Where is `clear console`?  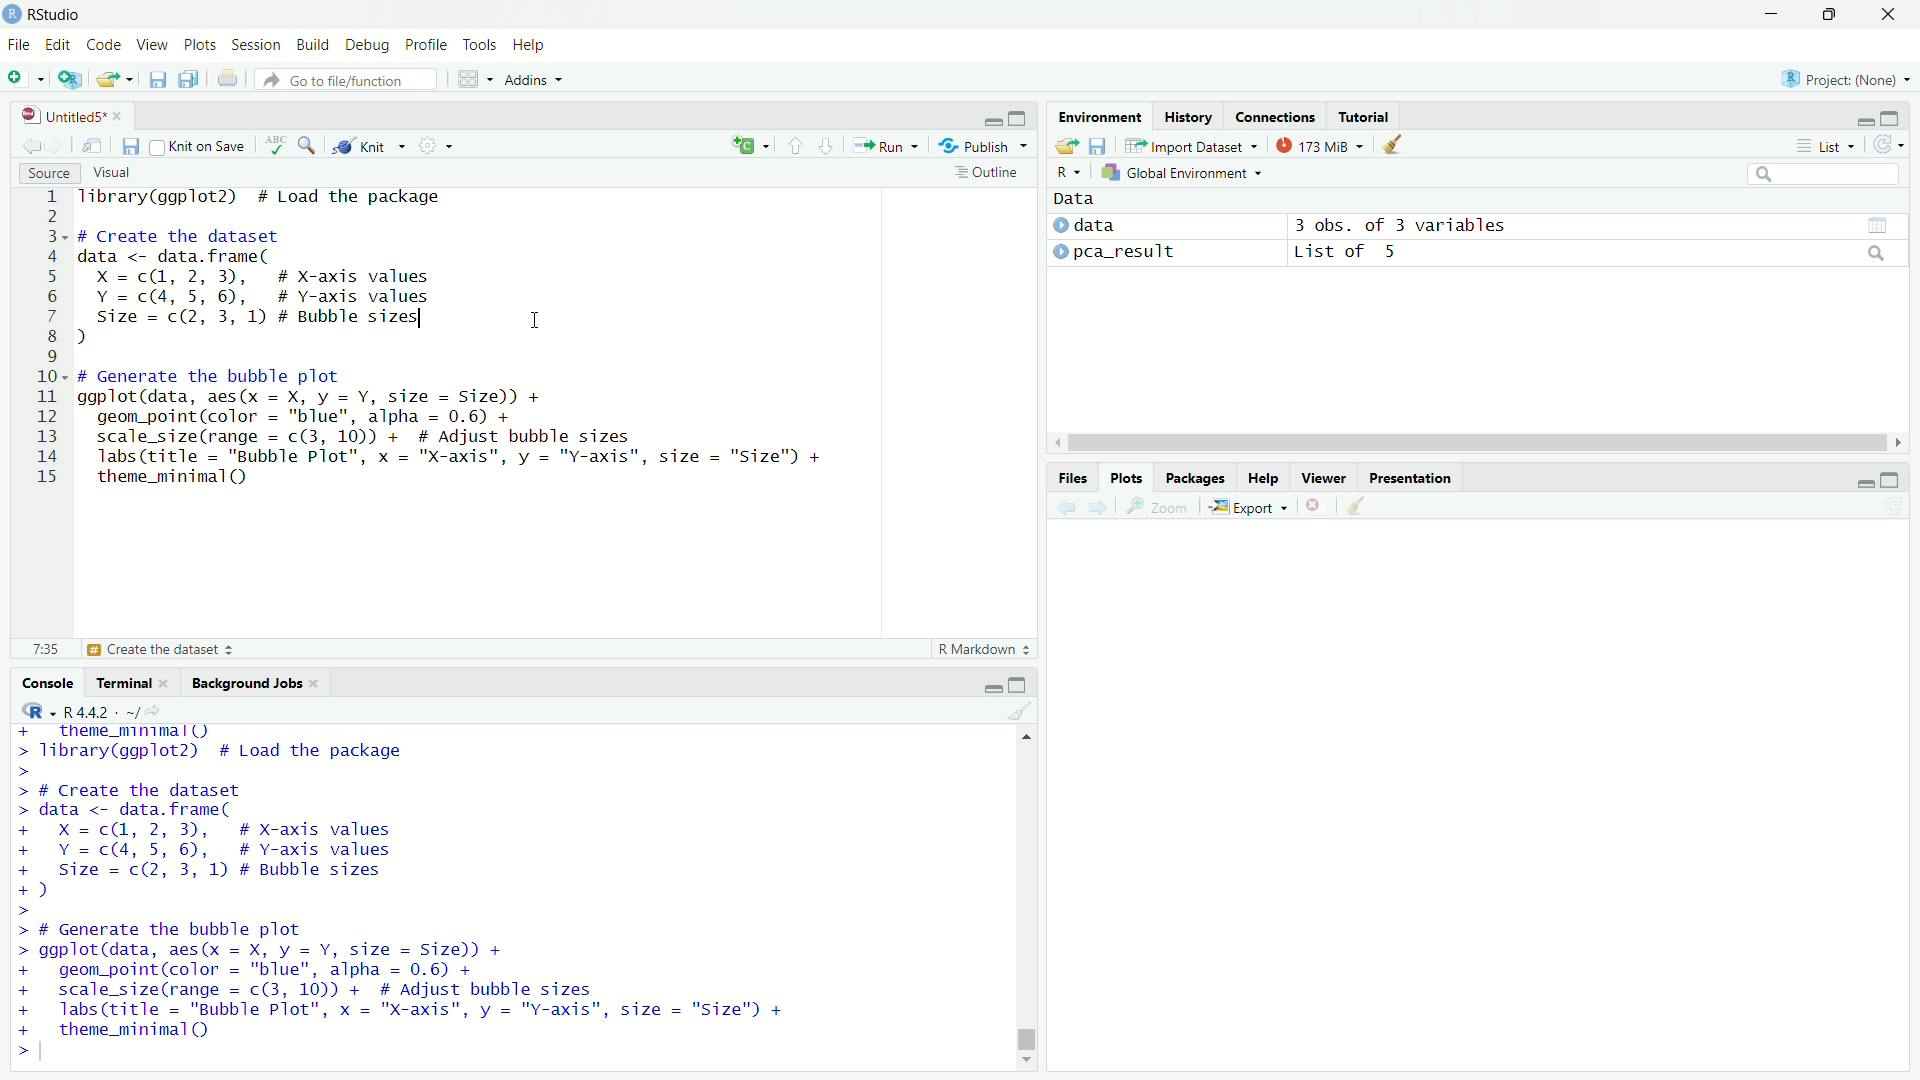
clear console is located at coordinates (1022, 710).